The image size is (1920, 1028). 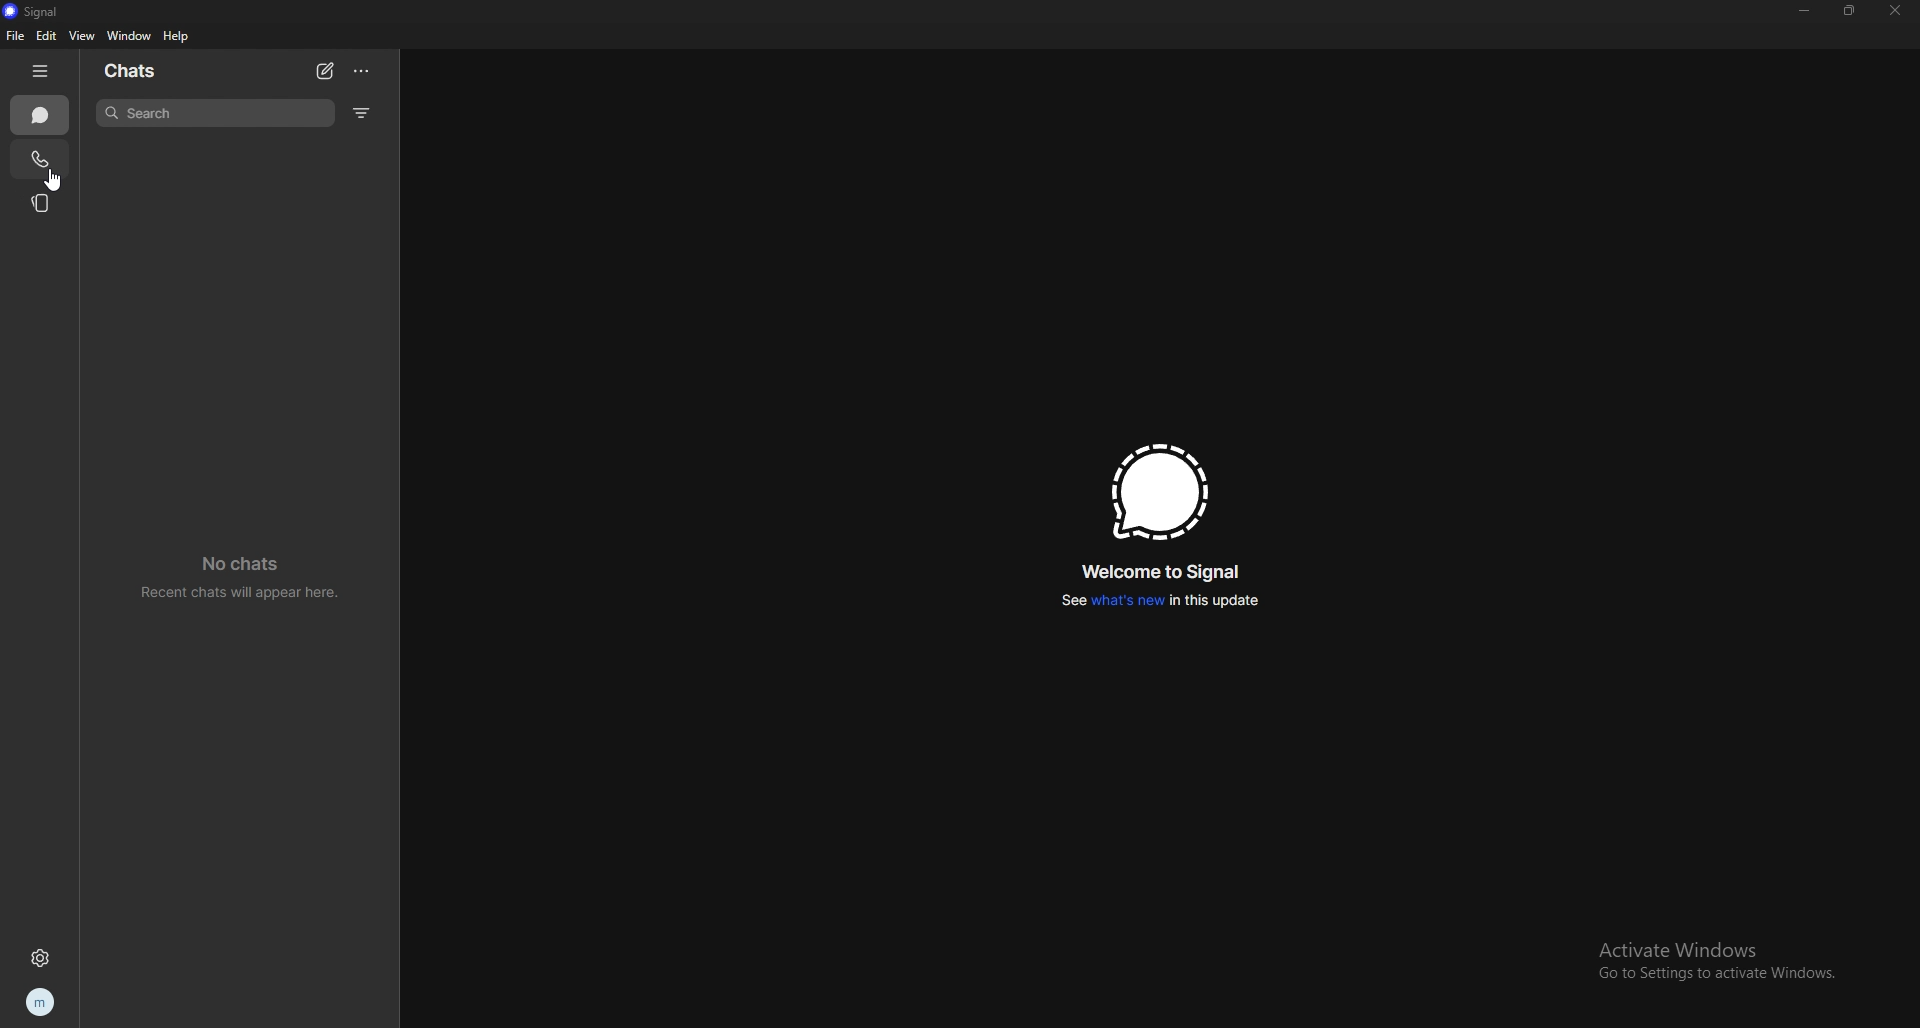 I want to click on window, so click(x=133, y=36).